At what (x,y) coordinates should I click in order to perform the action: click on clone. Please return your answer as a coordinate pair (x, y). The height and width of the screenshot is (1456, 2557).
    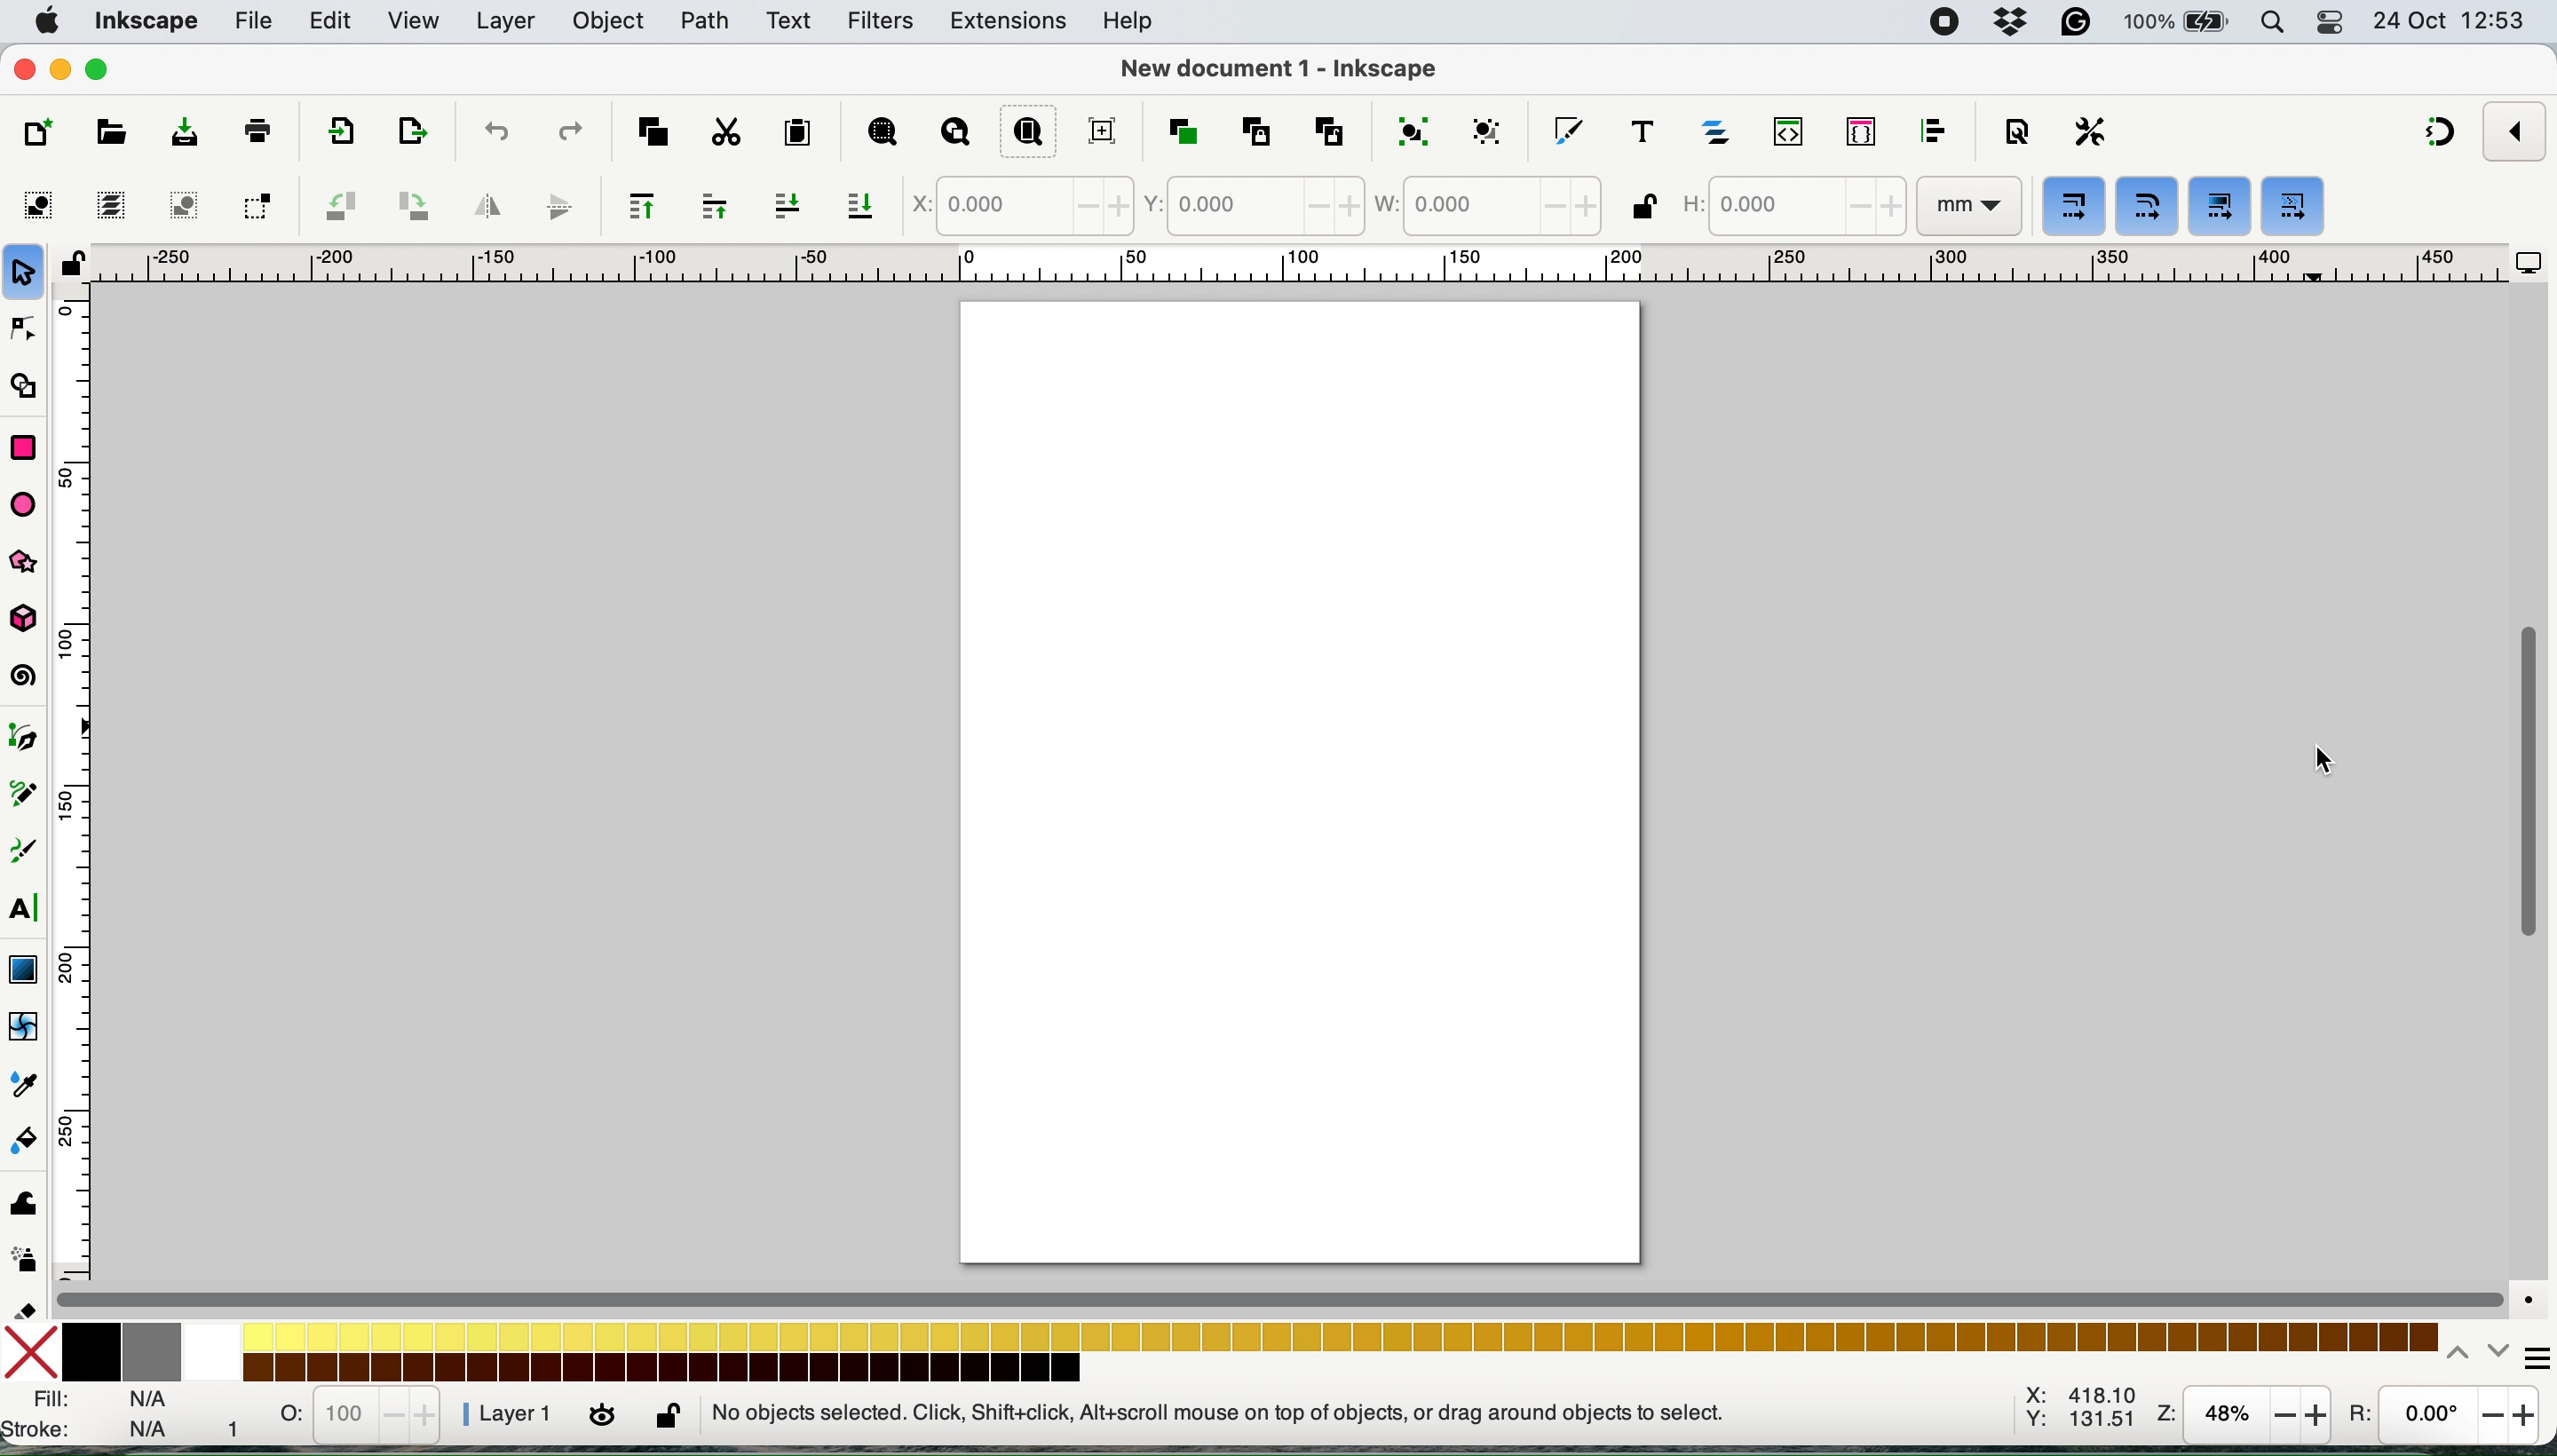
    Looking at the image, I should click on (1253, 130).